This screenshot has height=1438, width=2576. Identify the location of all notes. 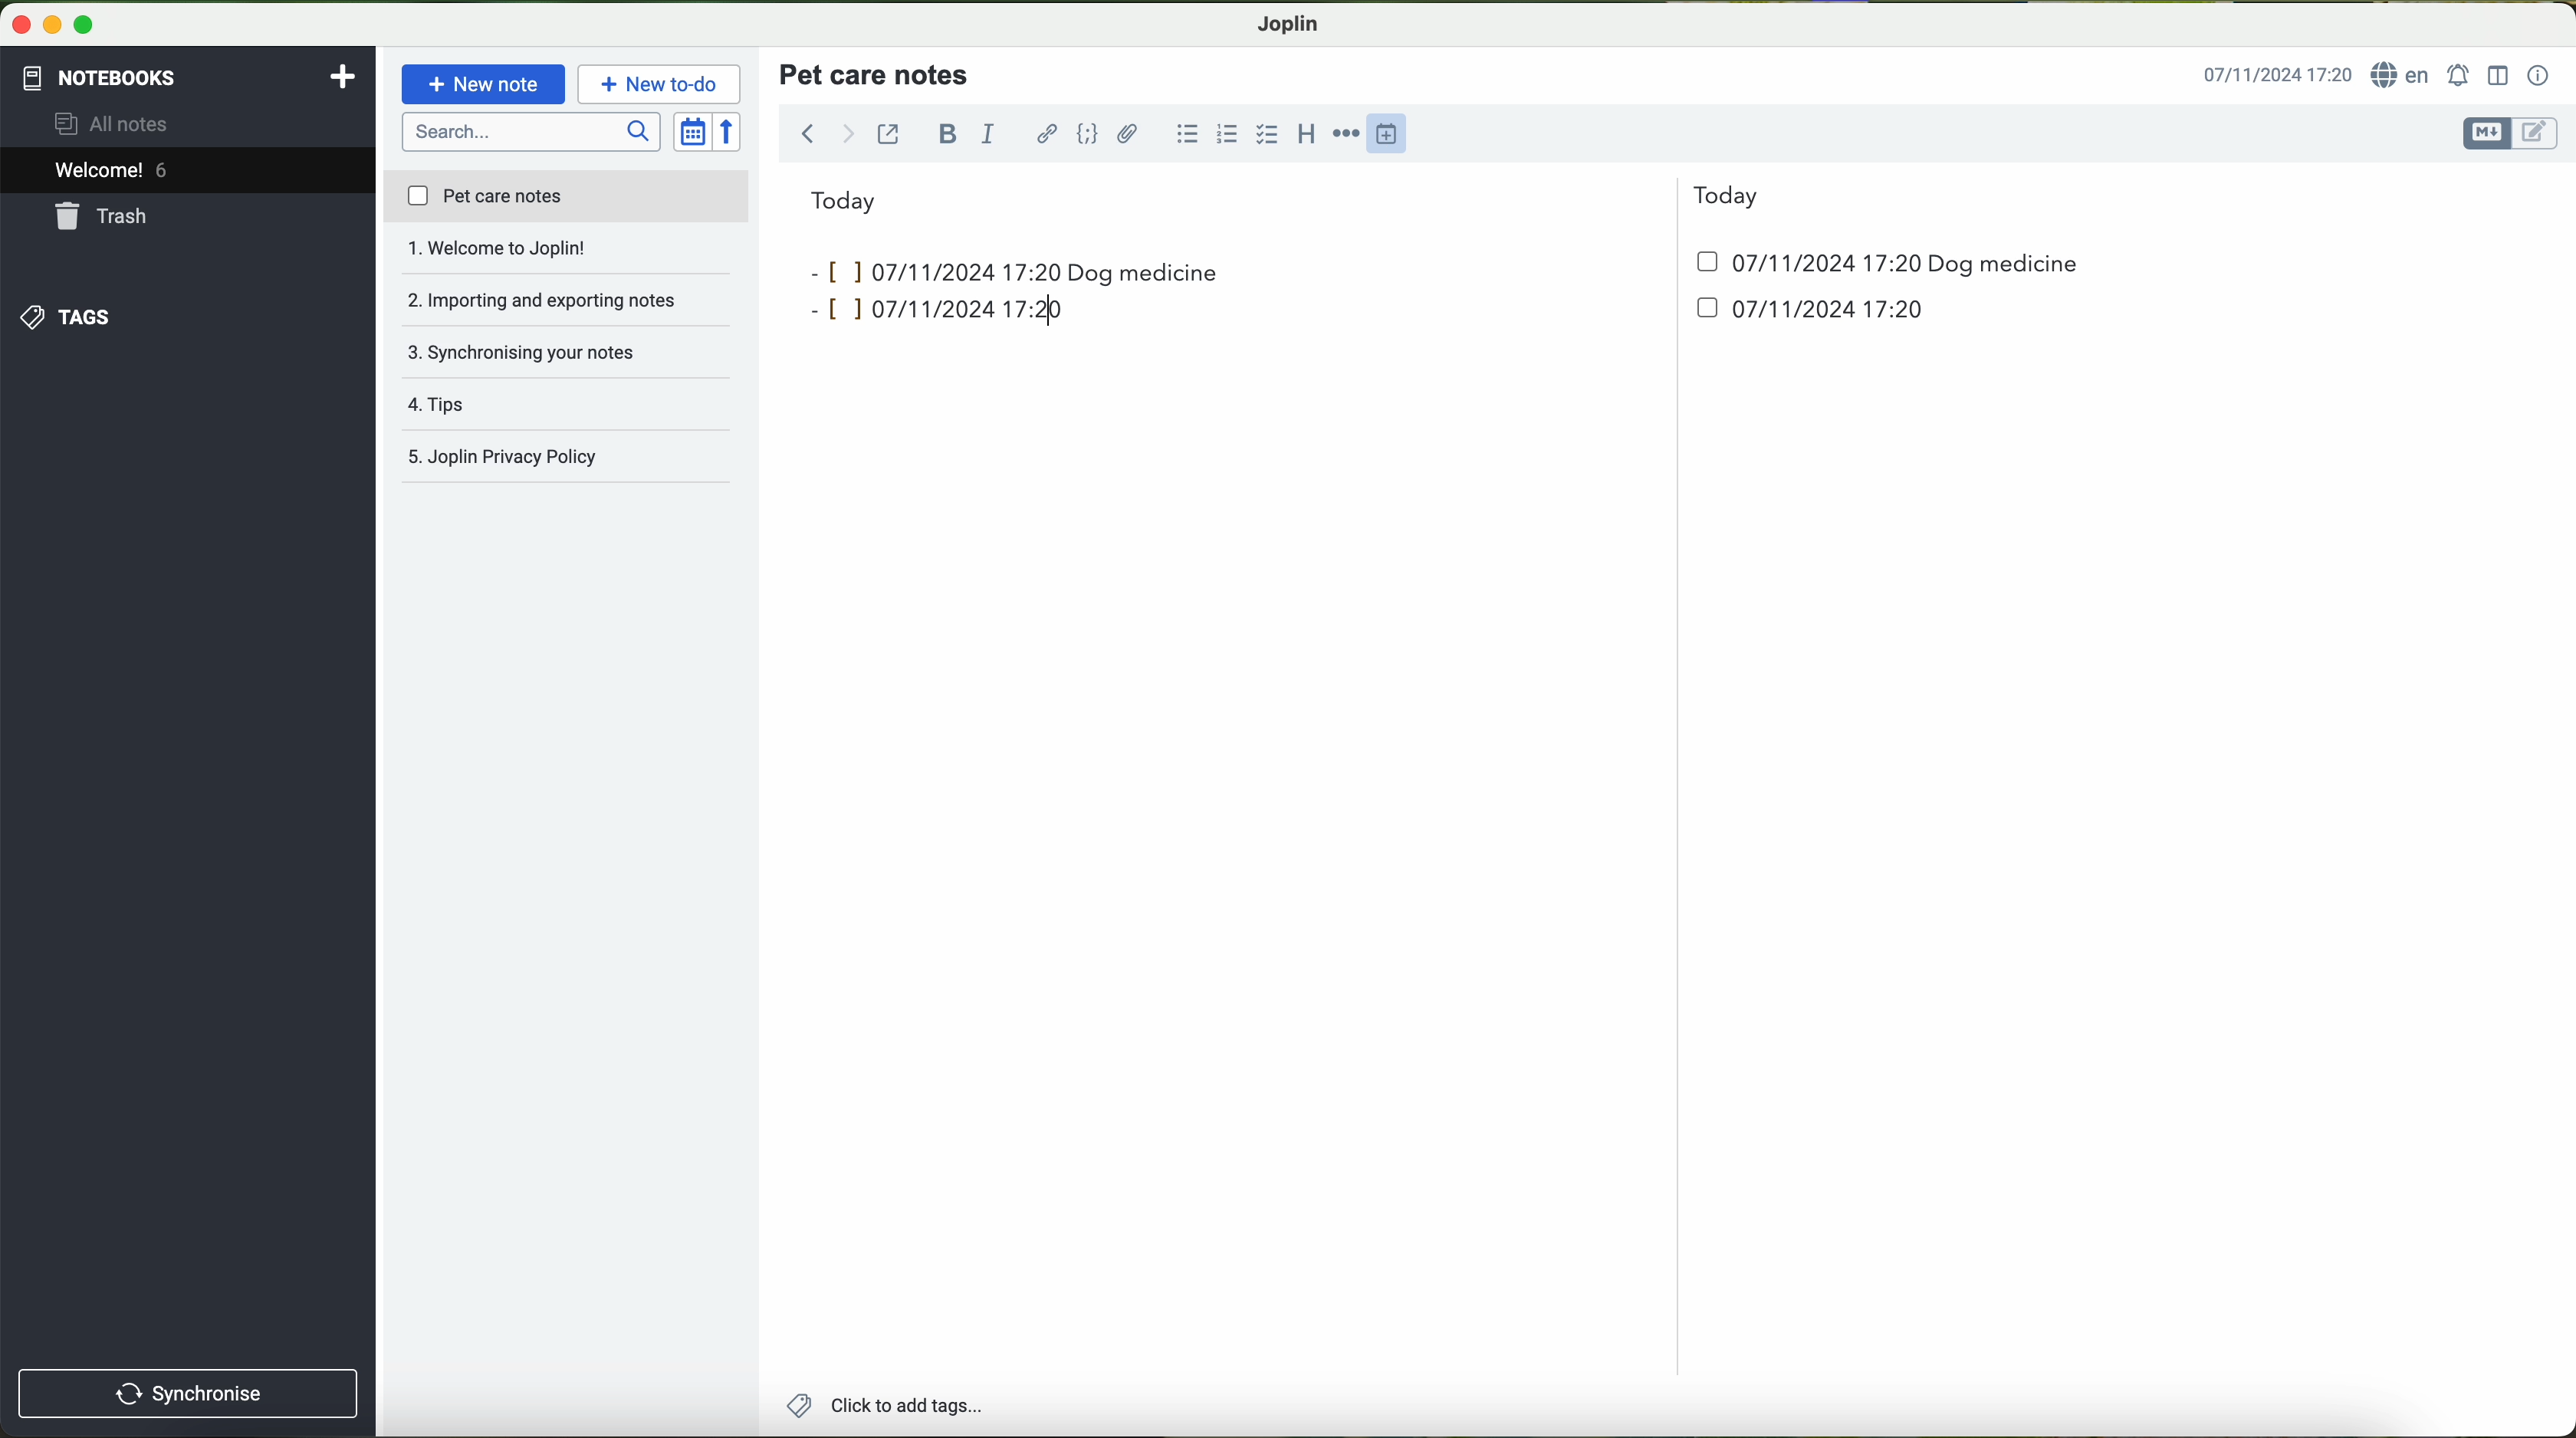
(117, 125).